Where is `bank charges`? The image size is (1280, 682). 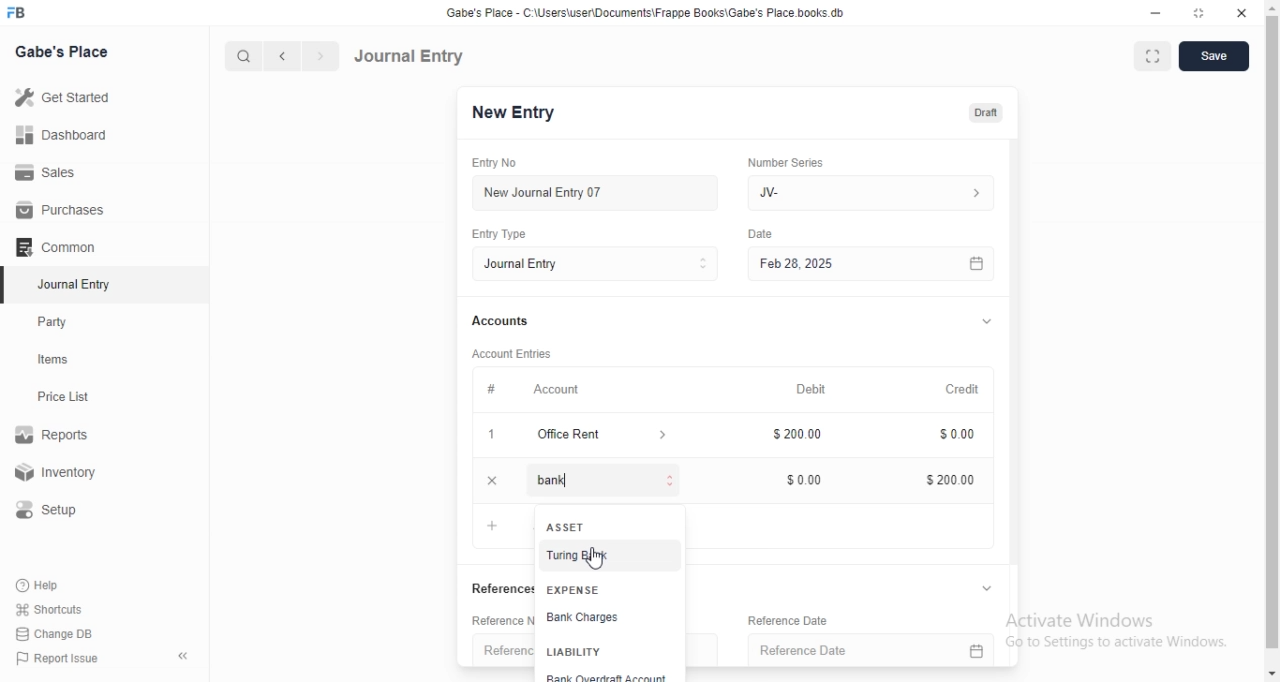
bank charges is located at coordinates (614, 621).